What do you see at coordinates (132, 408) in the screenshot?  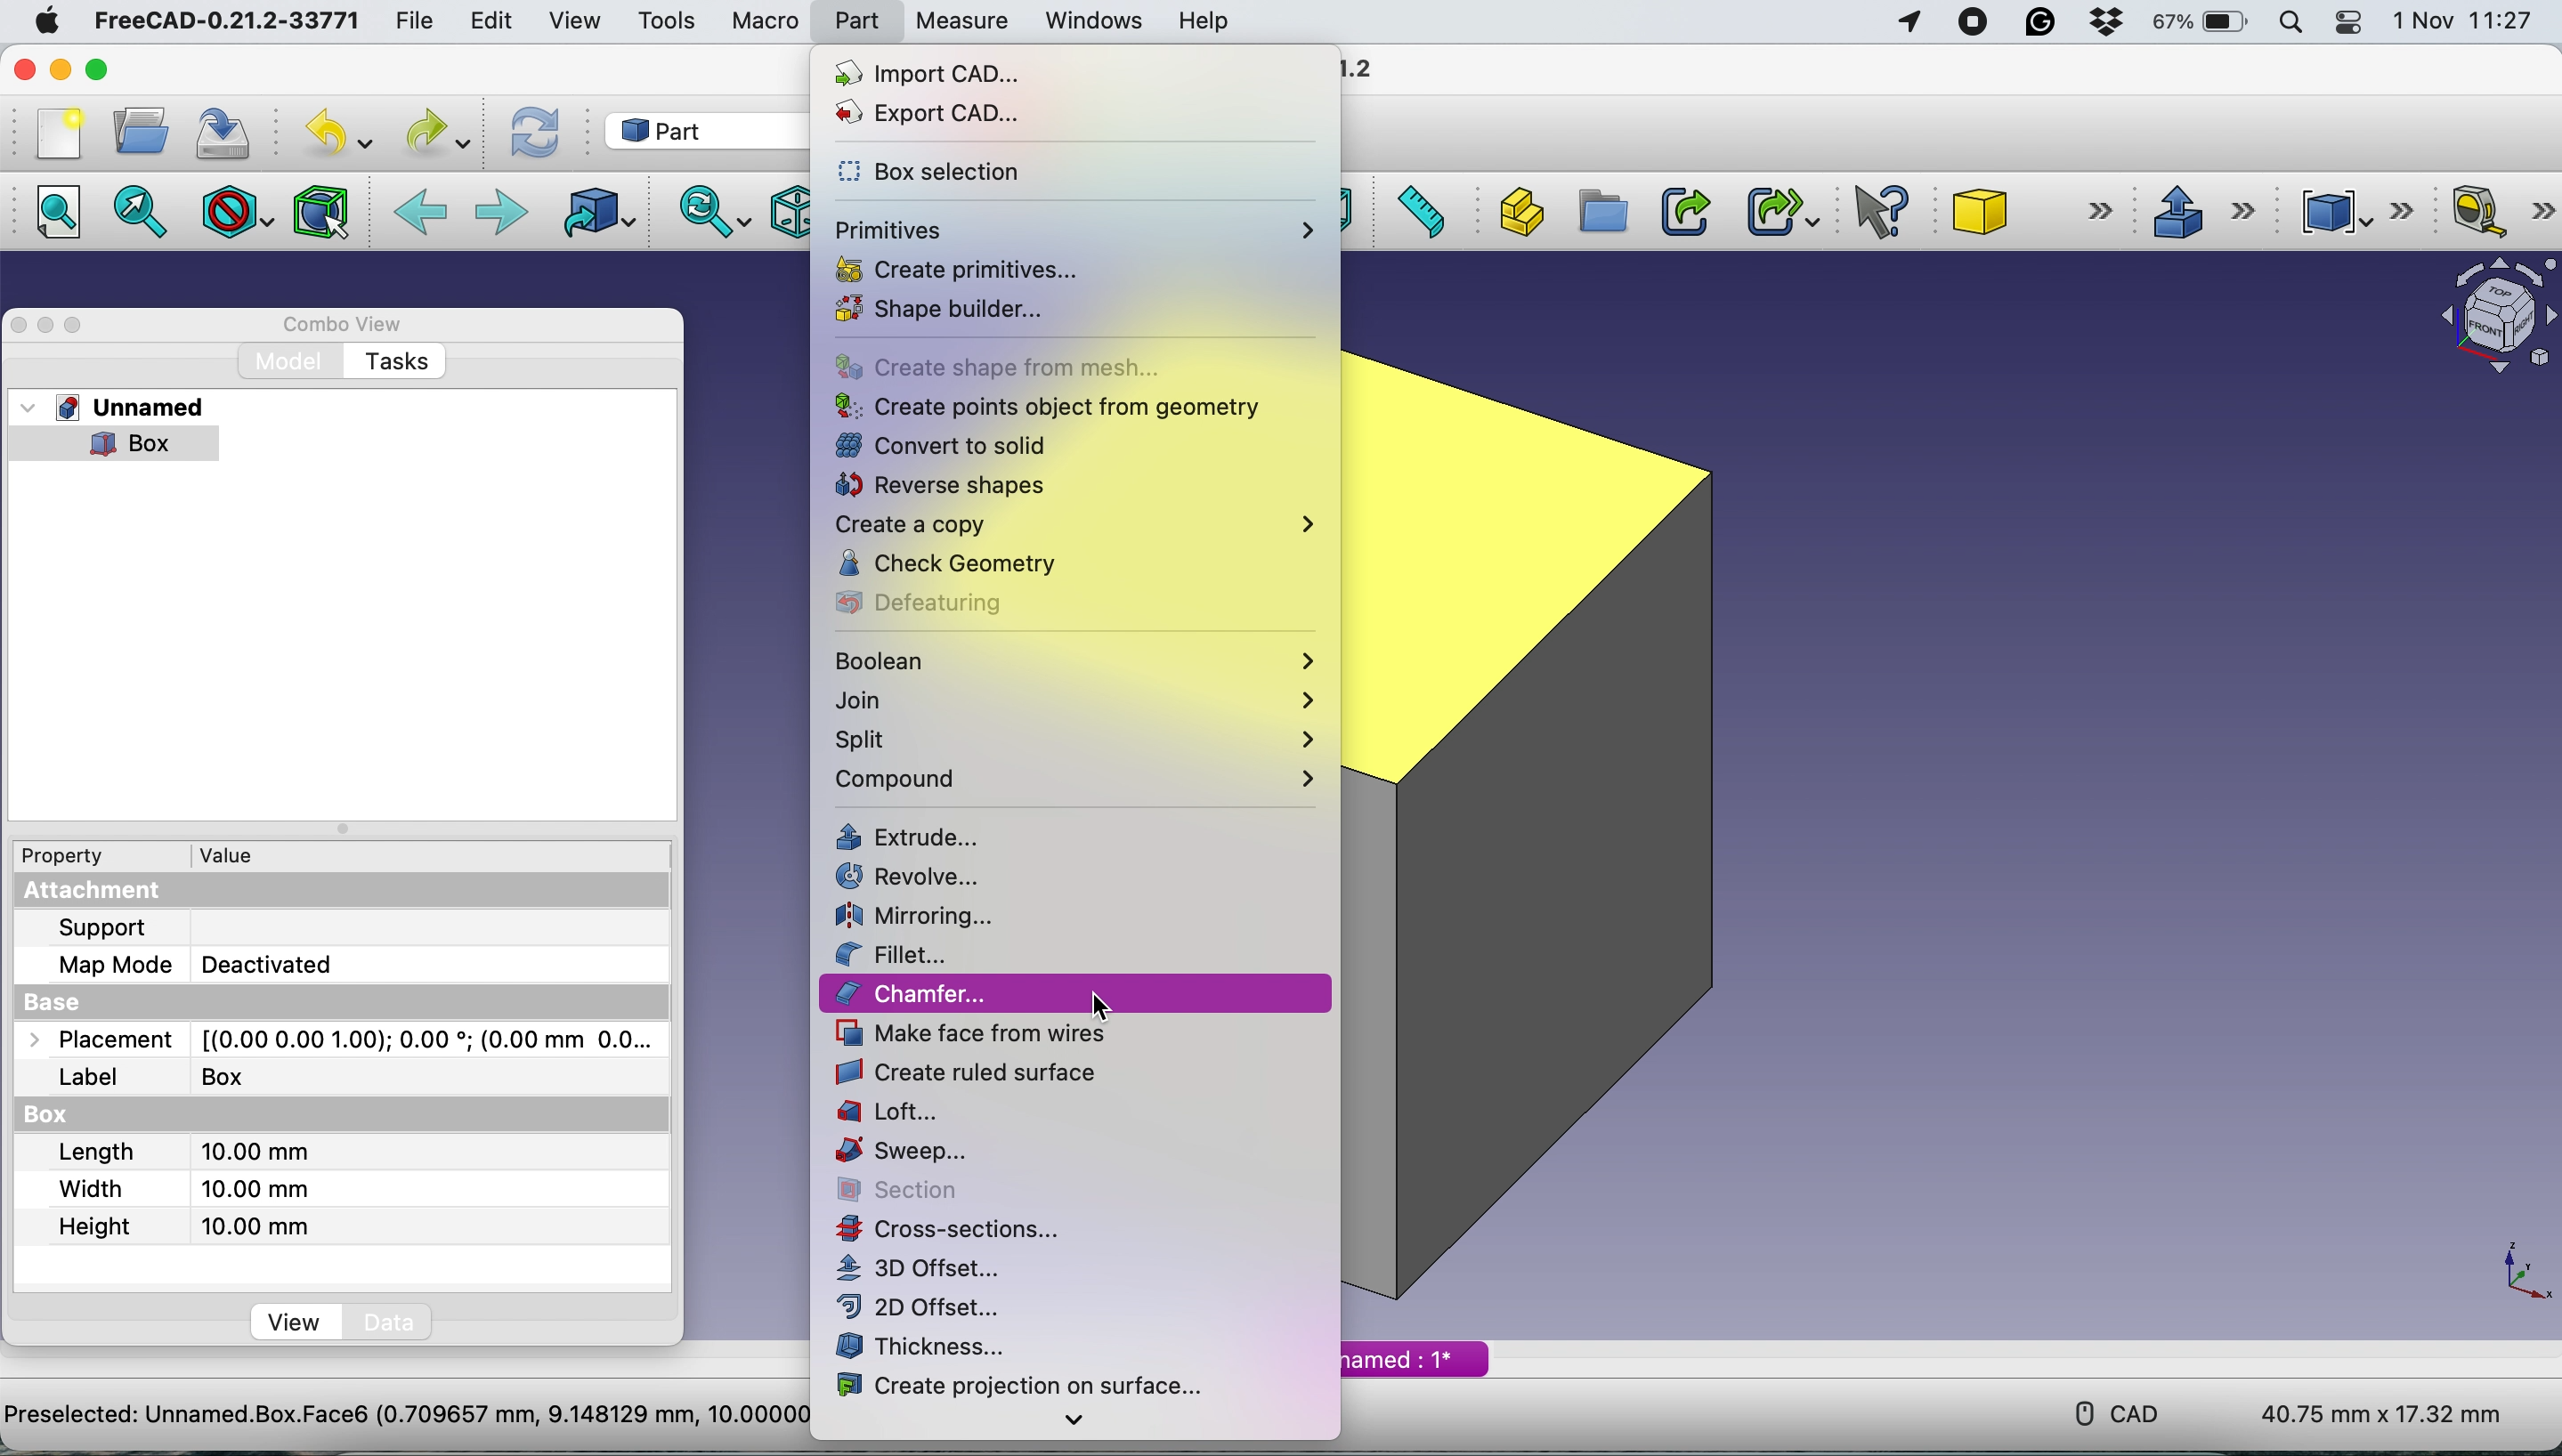 I see `unnamed` at bounding box center [132, 408].